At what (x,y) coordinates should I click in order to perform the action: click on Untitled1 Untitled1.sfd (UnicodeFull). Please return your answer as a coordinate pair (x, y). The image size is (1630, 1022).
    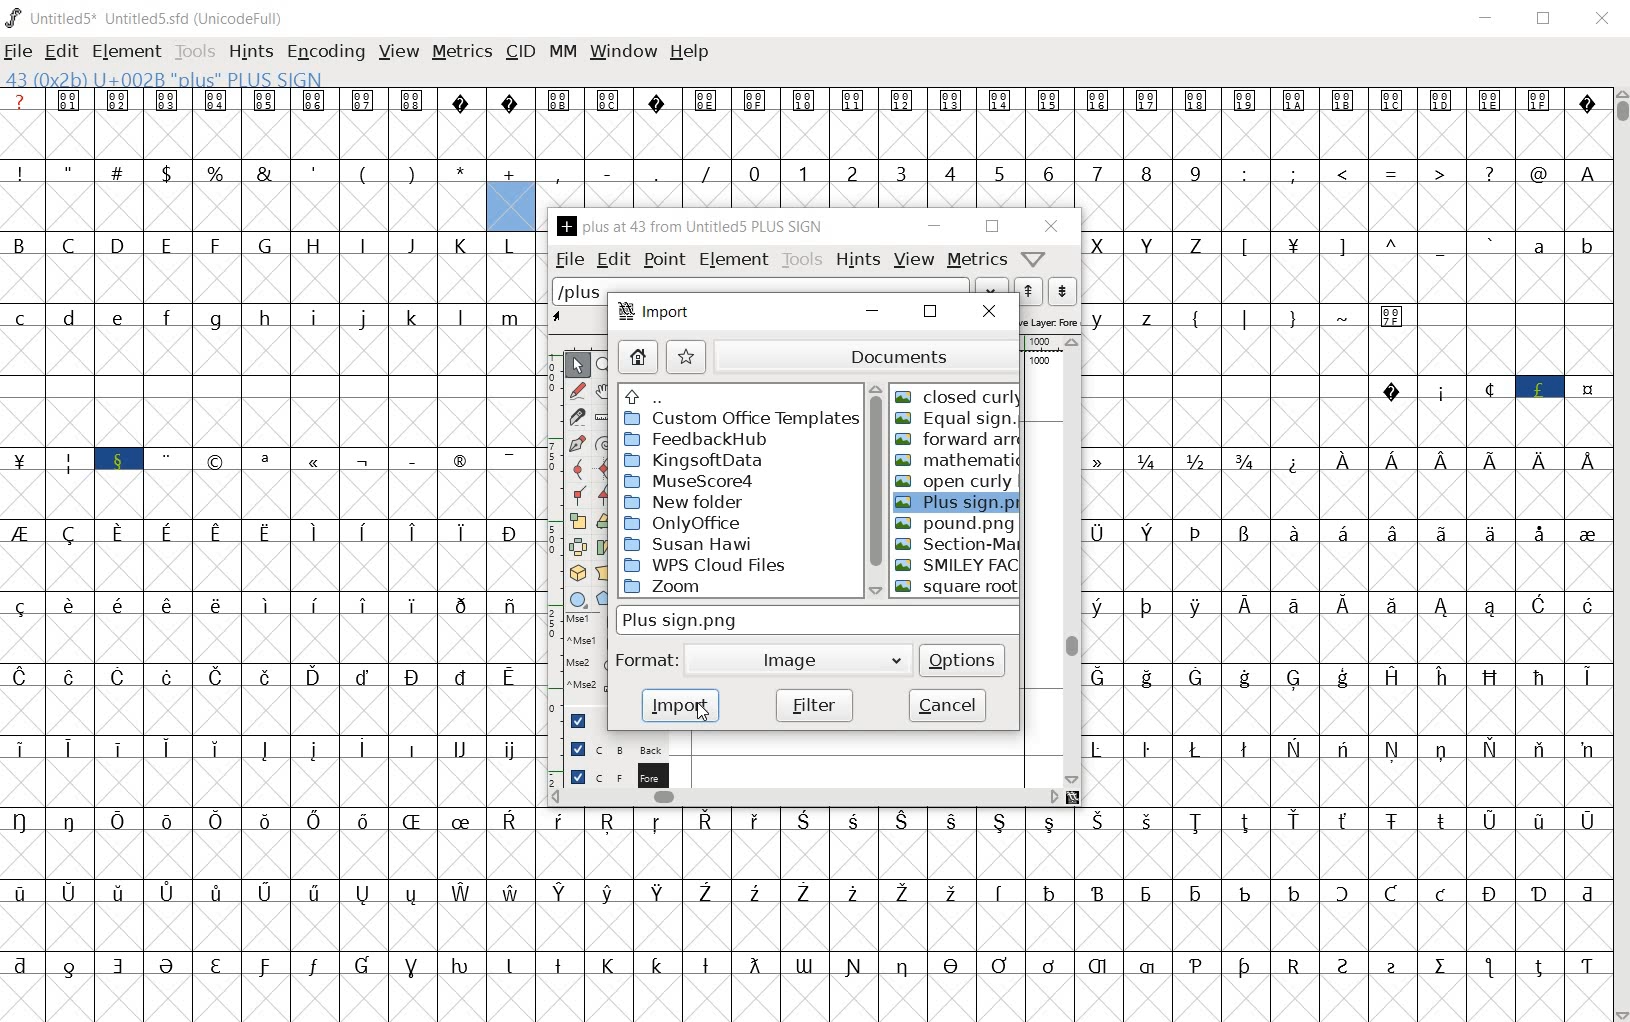
    Looking at the image, I should click on (150, 18).